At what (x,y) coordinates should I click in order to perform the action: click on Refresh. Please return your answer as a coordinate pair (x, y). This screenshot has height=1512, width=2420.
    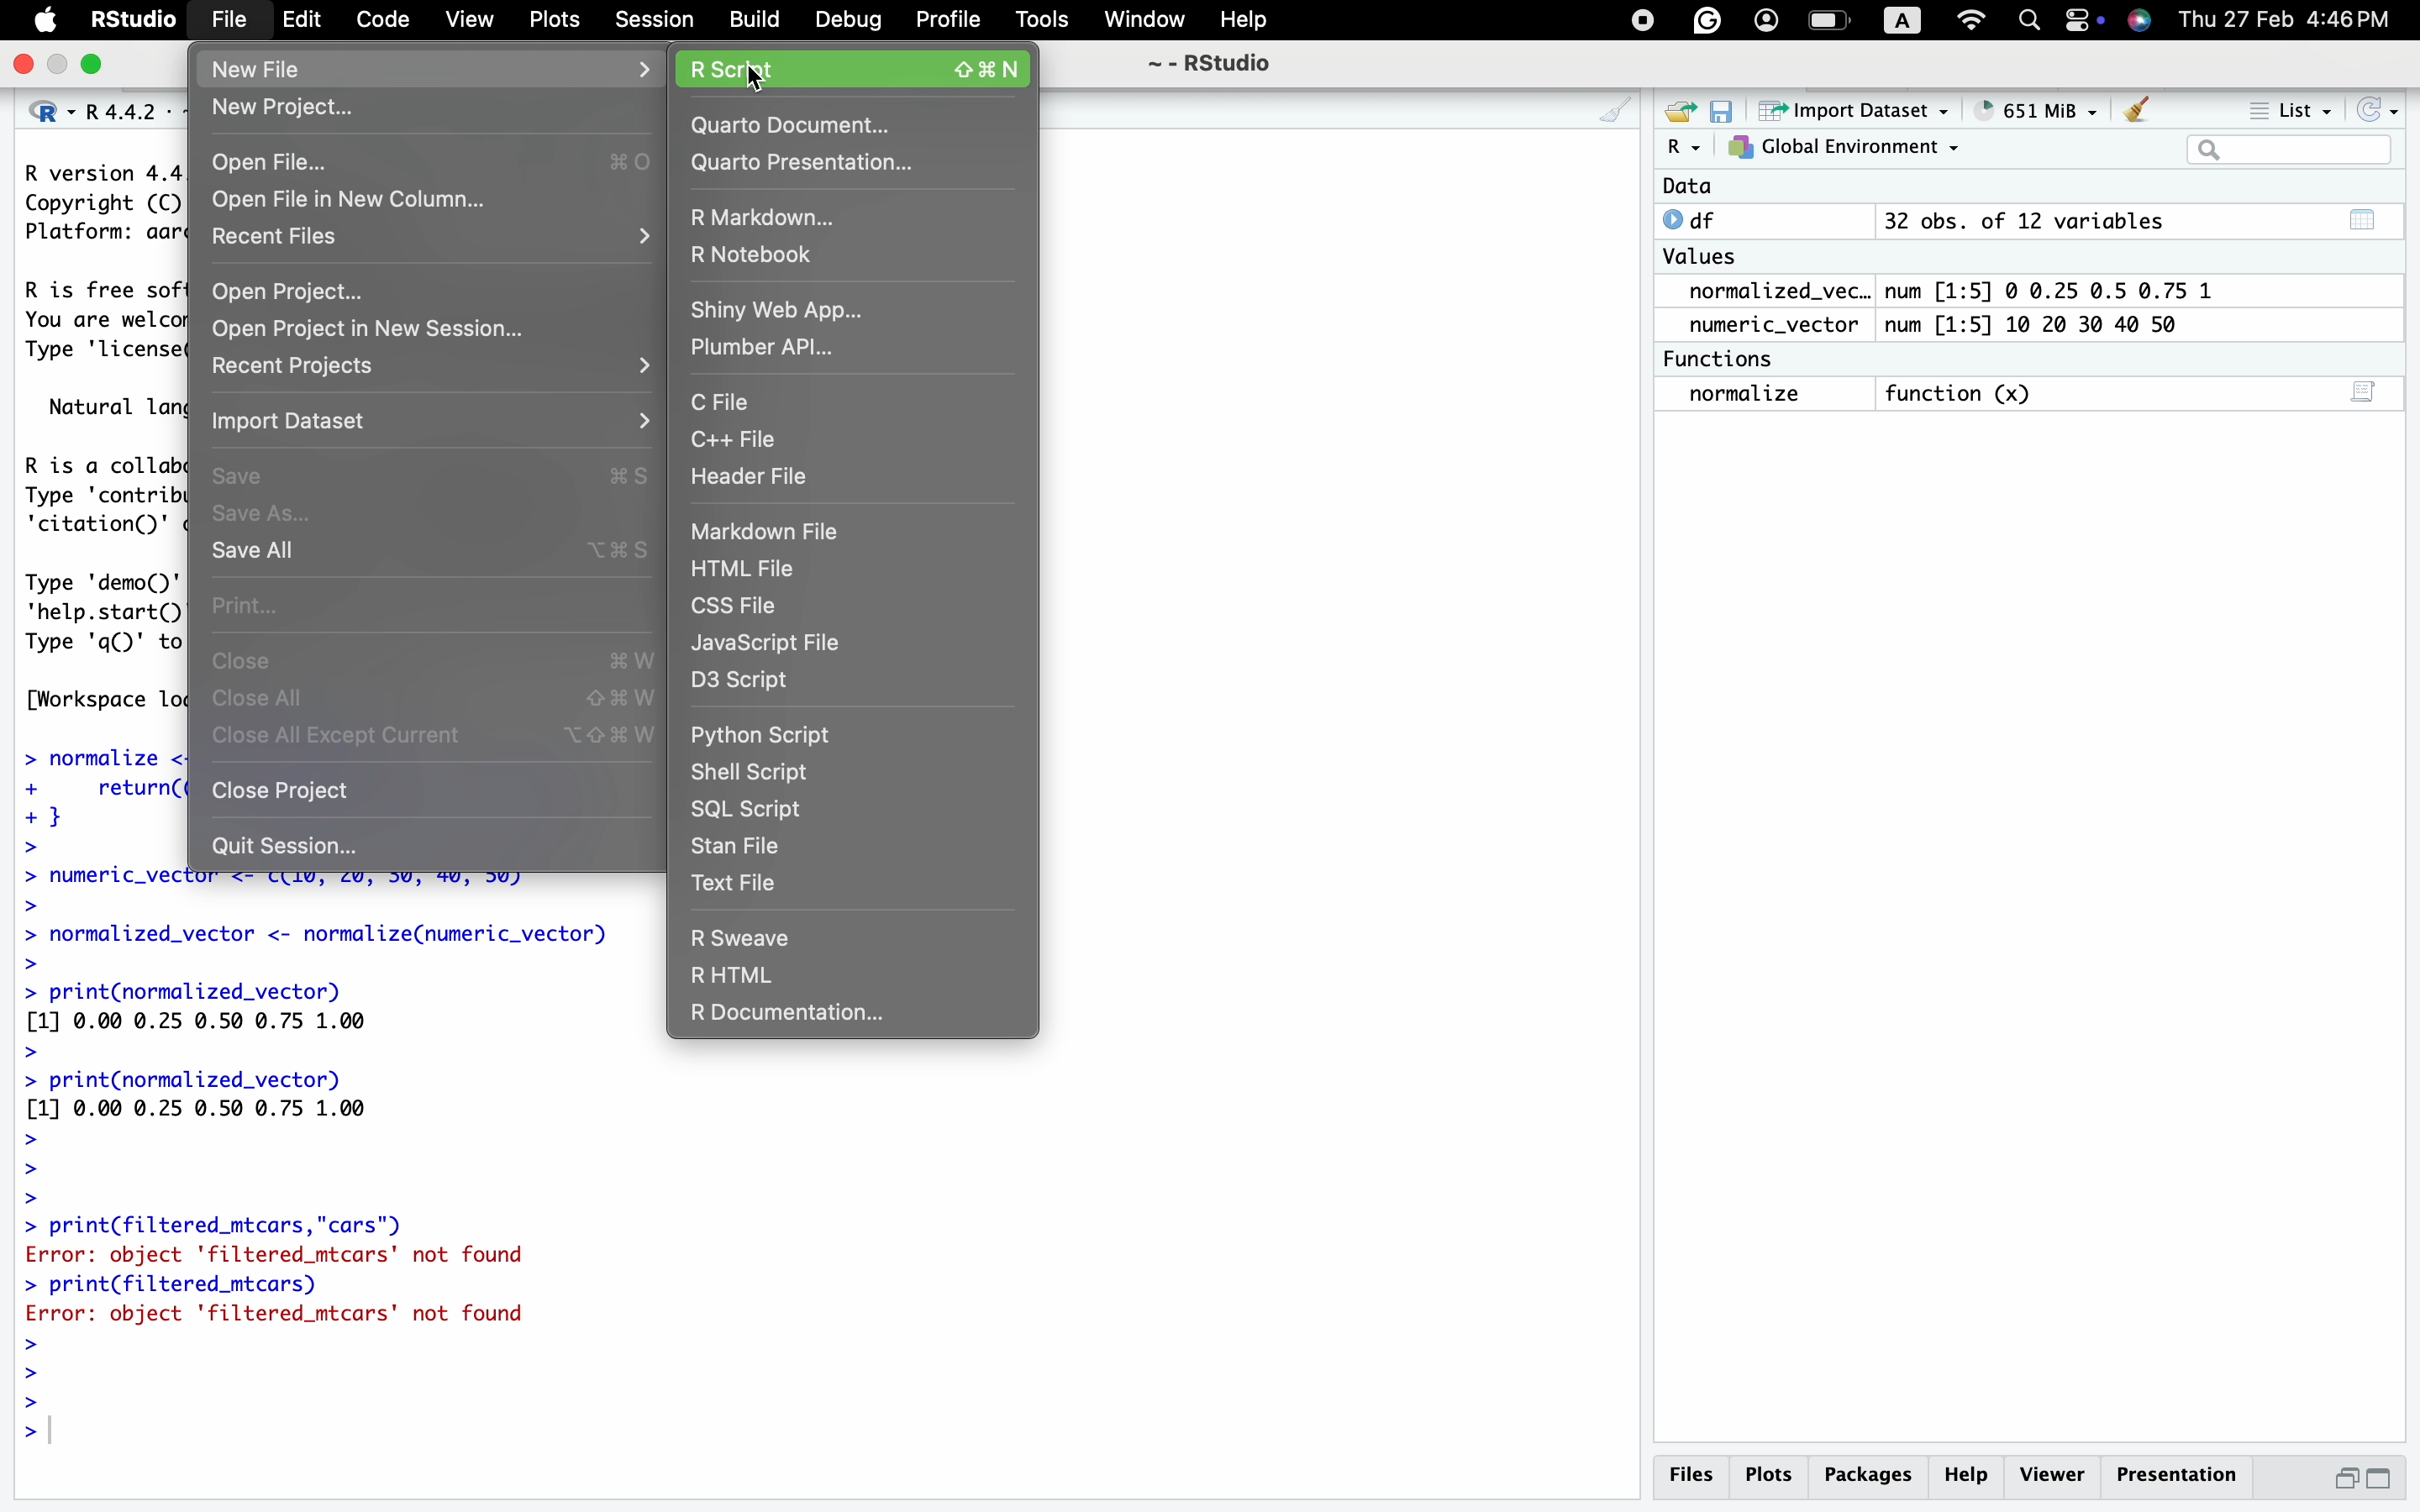
    Looking at the image, I should click on (2383, 107).